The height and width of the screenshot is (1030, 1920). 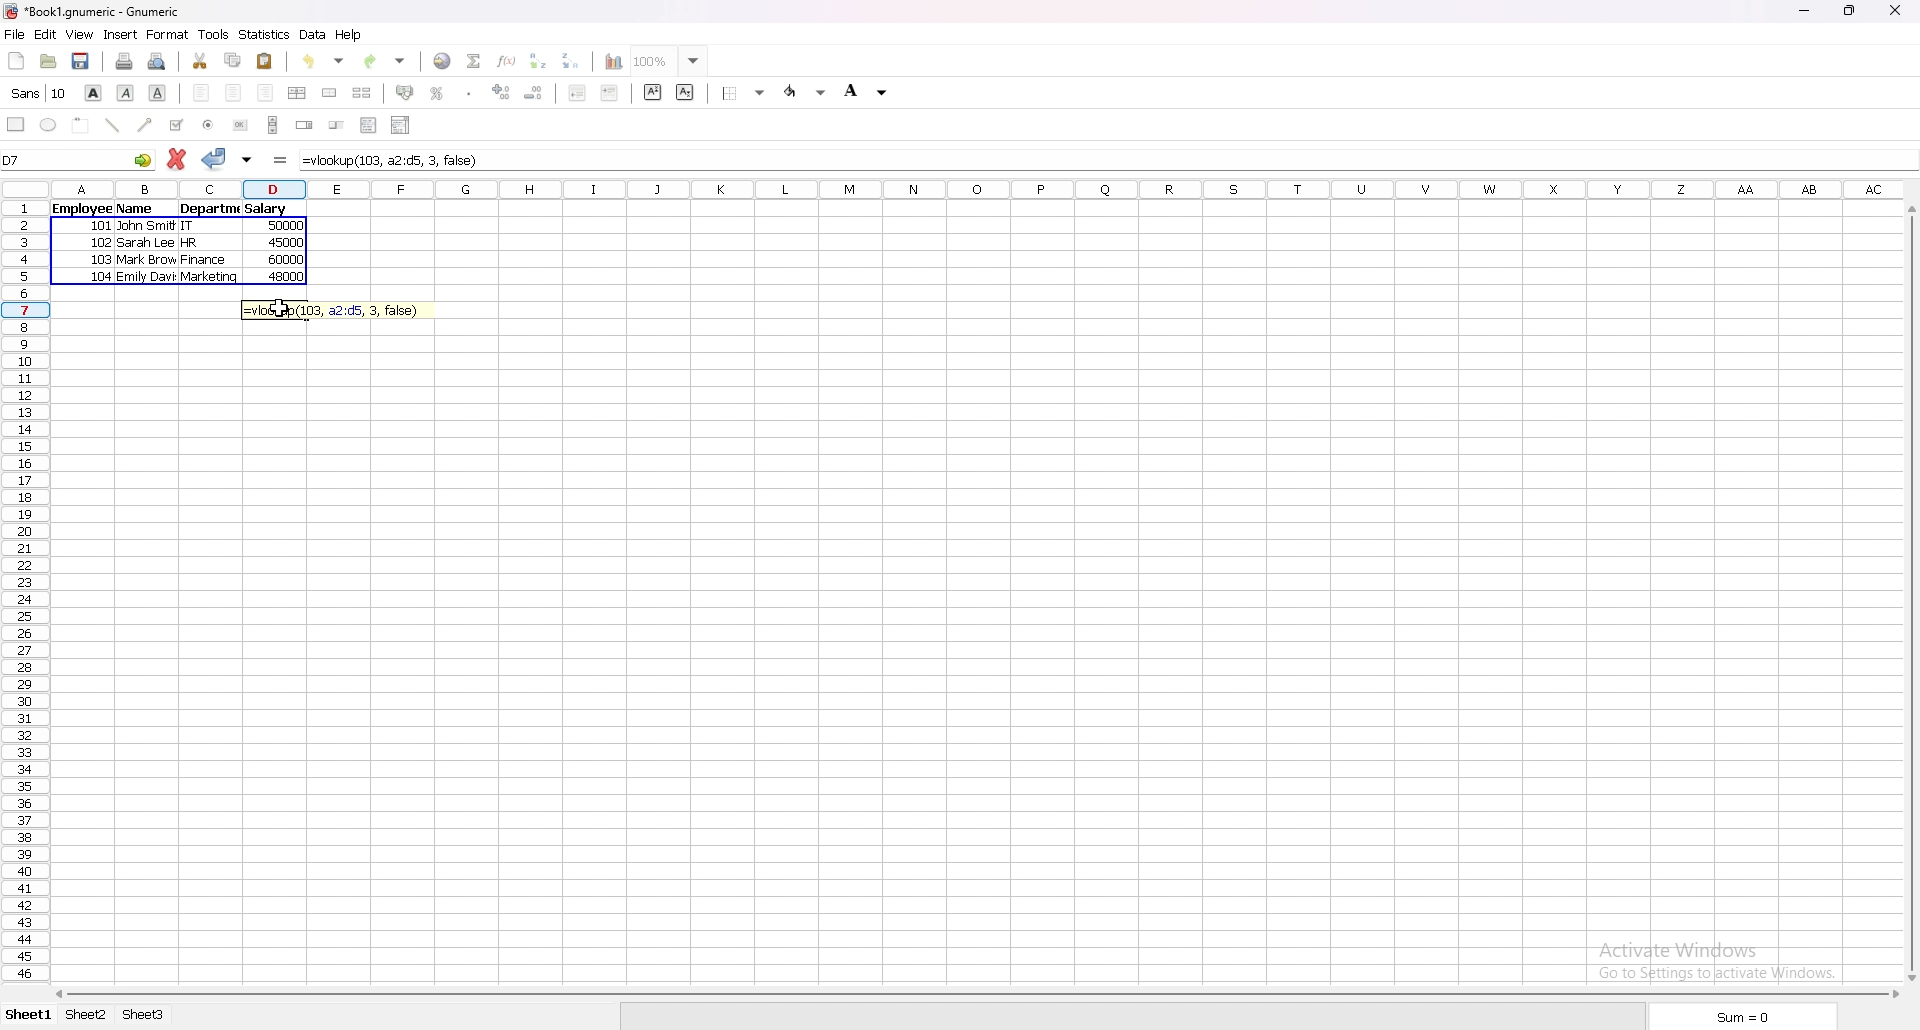 What do you see at coordinates (1852, 12) in the screenshot?
I see `resize` at bounding box center [1852, 12].